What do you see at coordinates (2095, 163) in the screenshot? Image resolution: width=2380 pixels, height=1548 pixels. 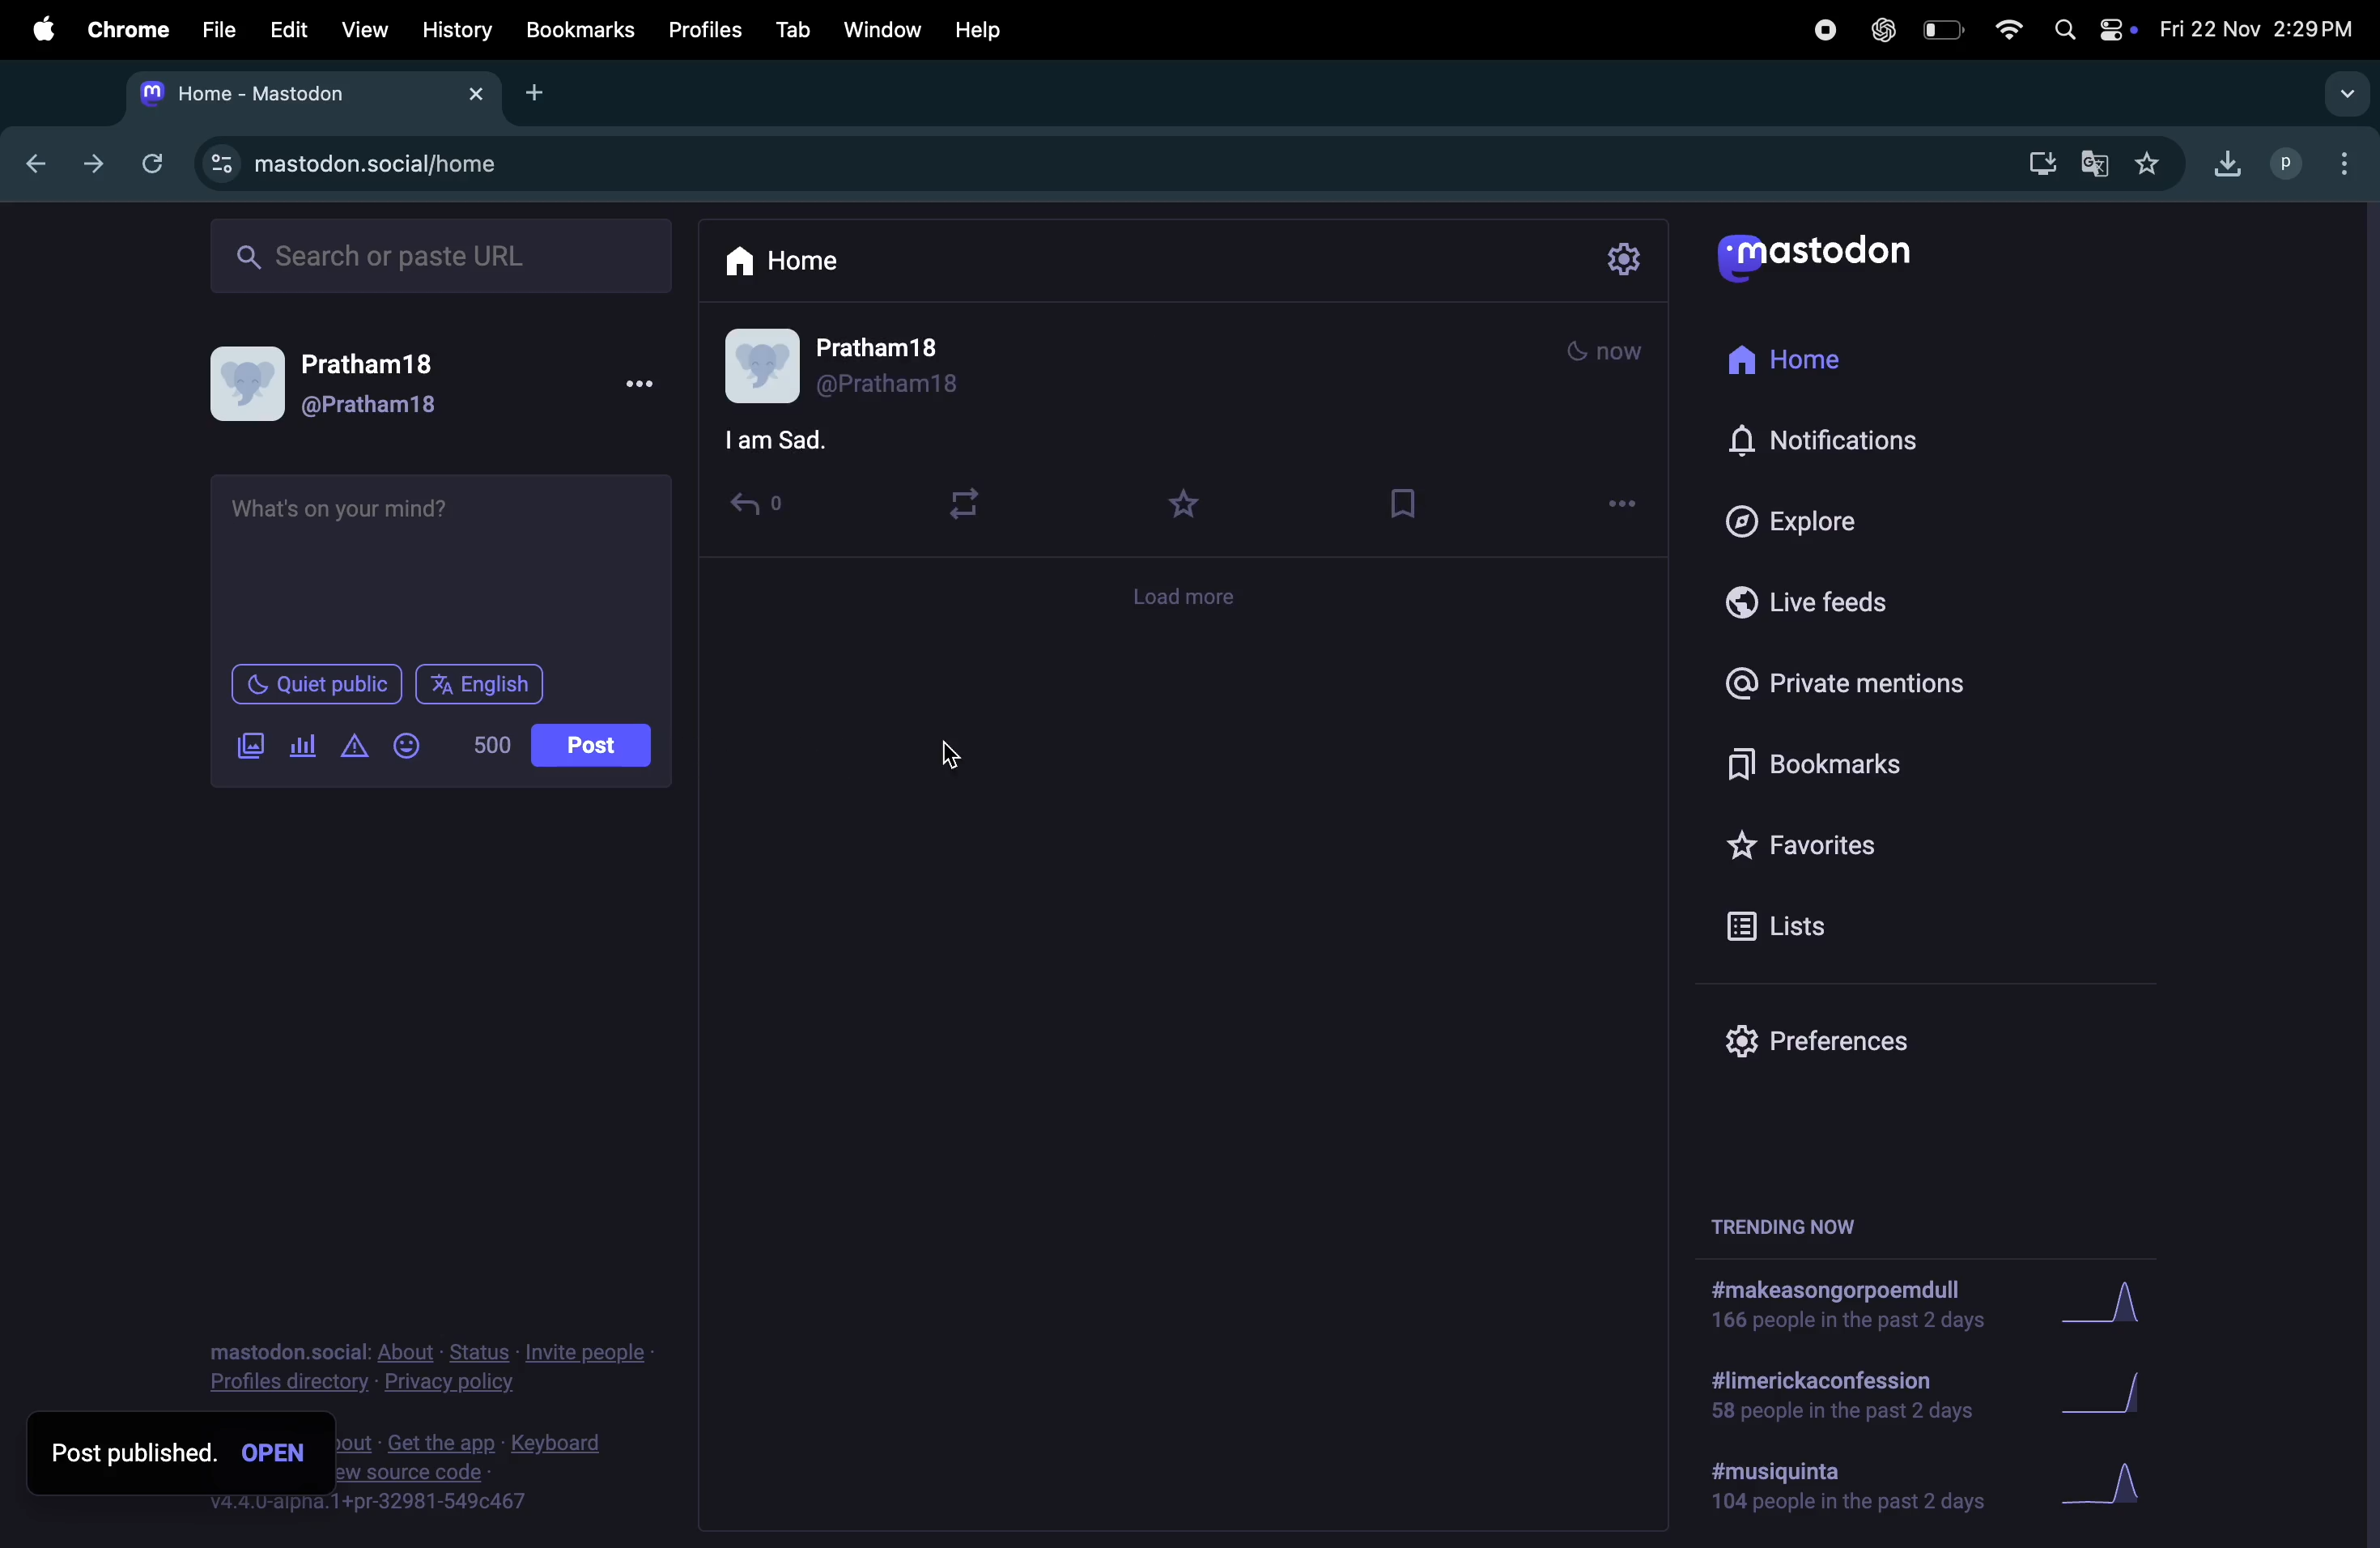 I see `translate` at bounding box center [2095, 163].